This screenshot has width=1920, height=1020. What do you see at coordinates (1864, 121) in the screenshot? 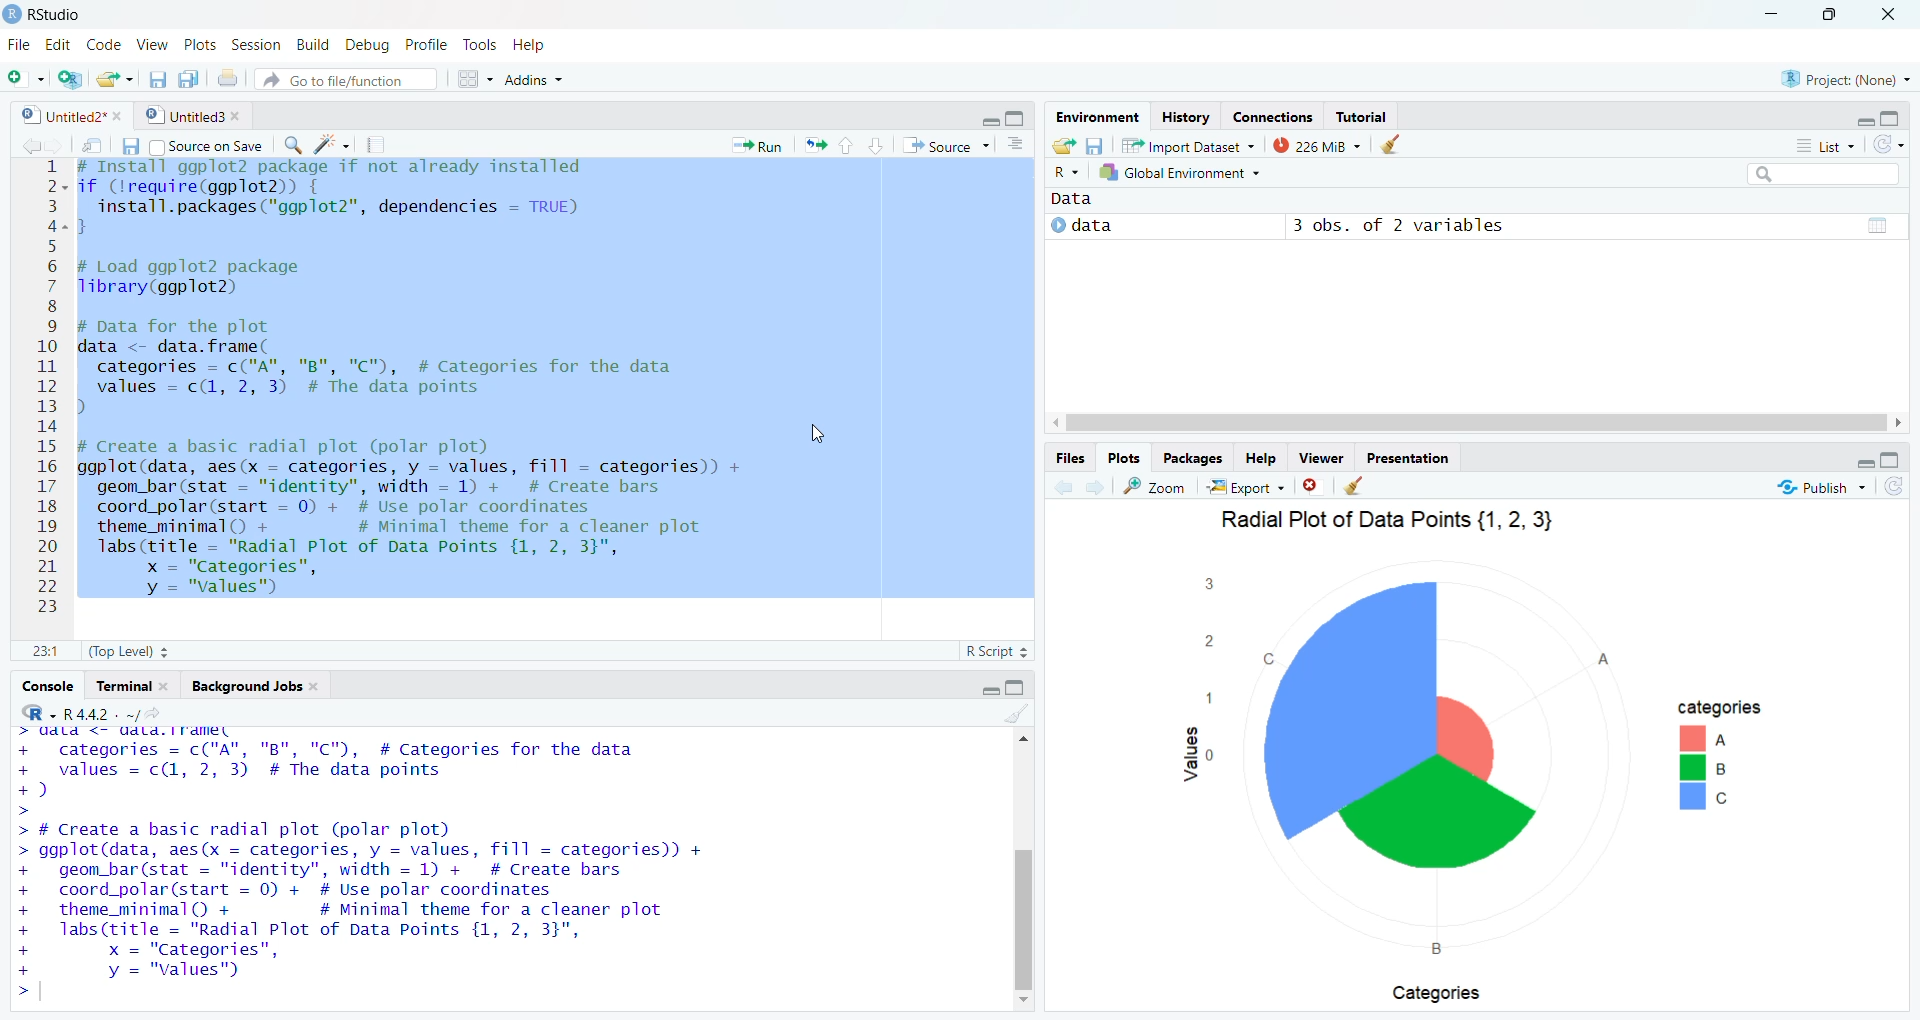
I see `Minimize` at bounding box center [1864, 121].